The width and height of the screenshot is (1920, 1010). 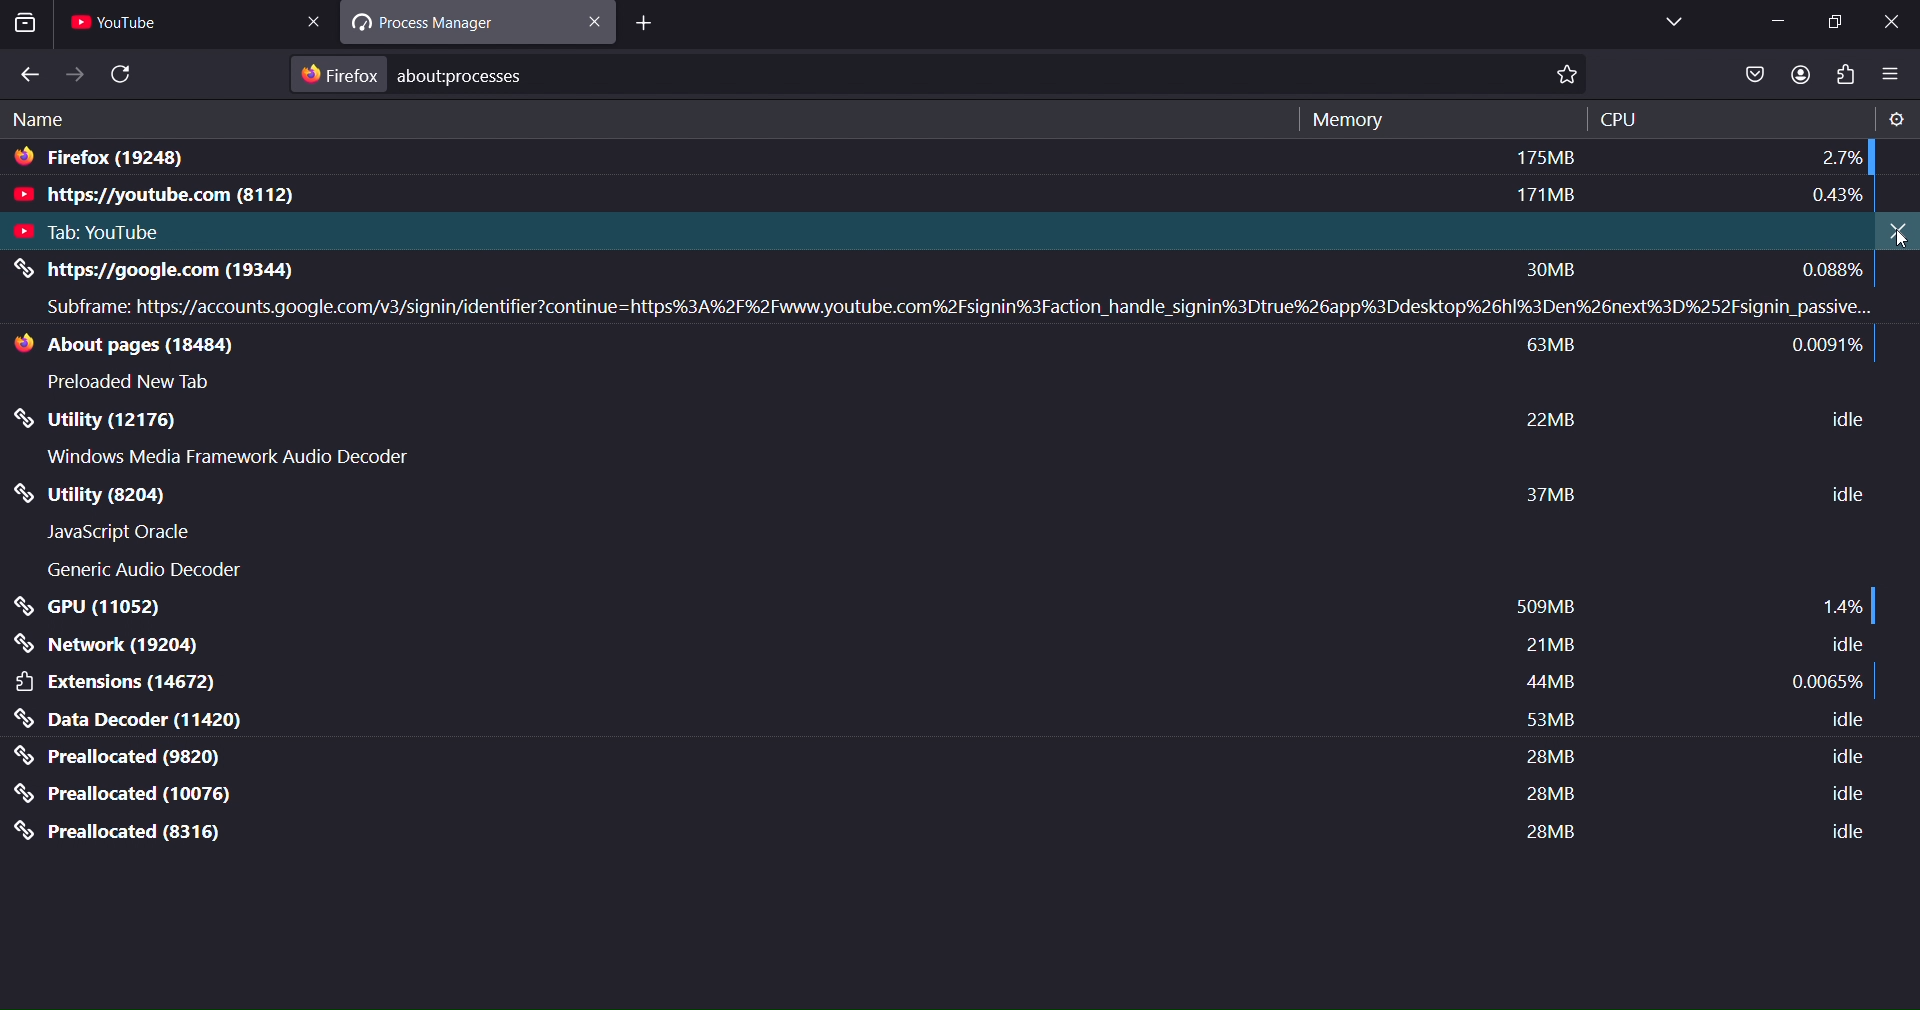 What do you see at coordinates (1845, 721) in the screenshot?
I see `idle` at bounding box center [1845, 721].